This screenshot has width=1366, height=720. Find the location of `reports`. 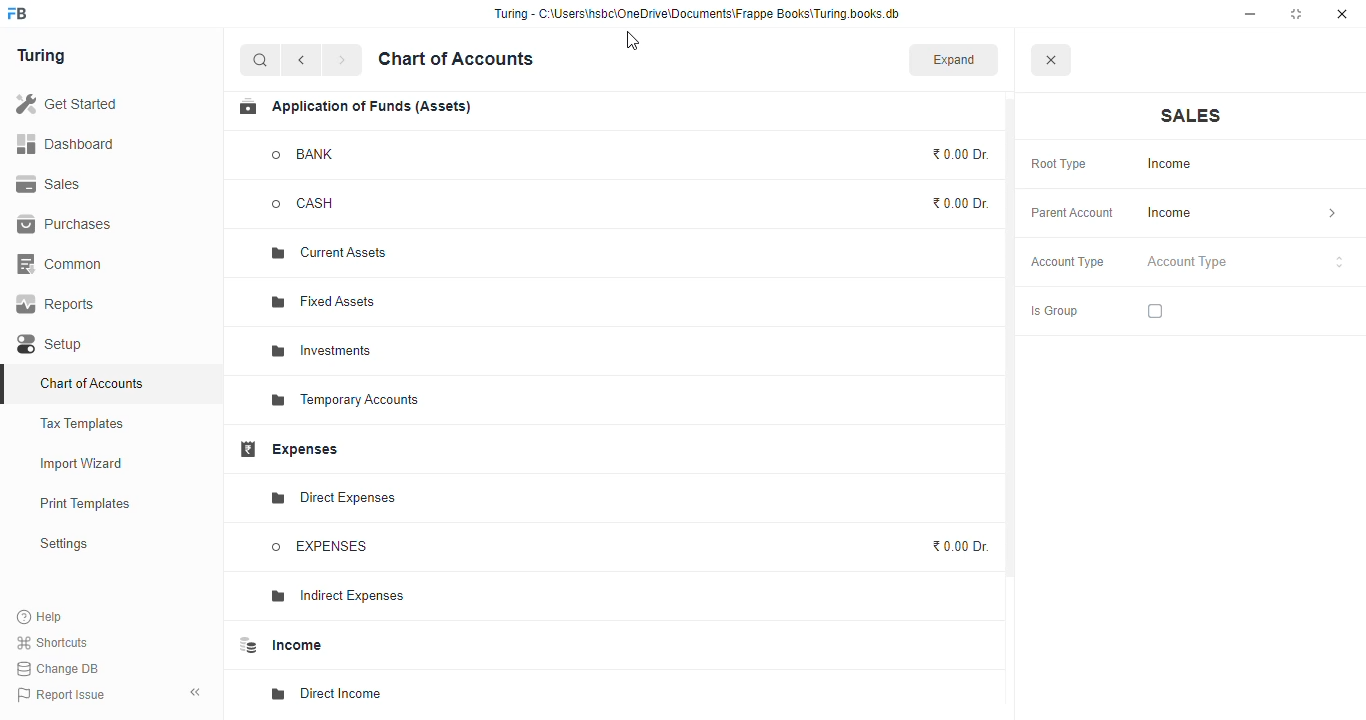

reports is located at coordinates (56, 304).